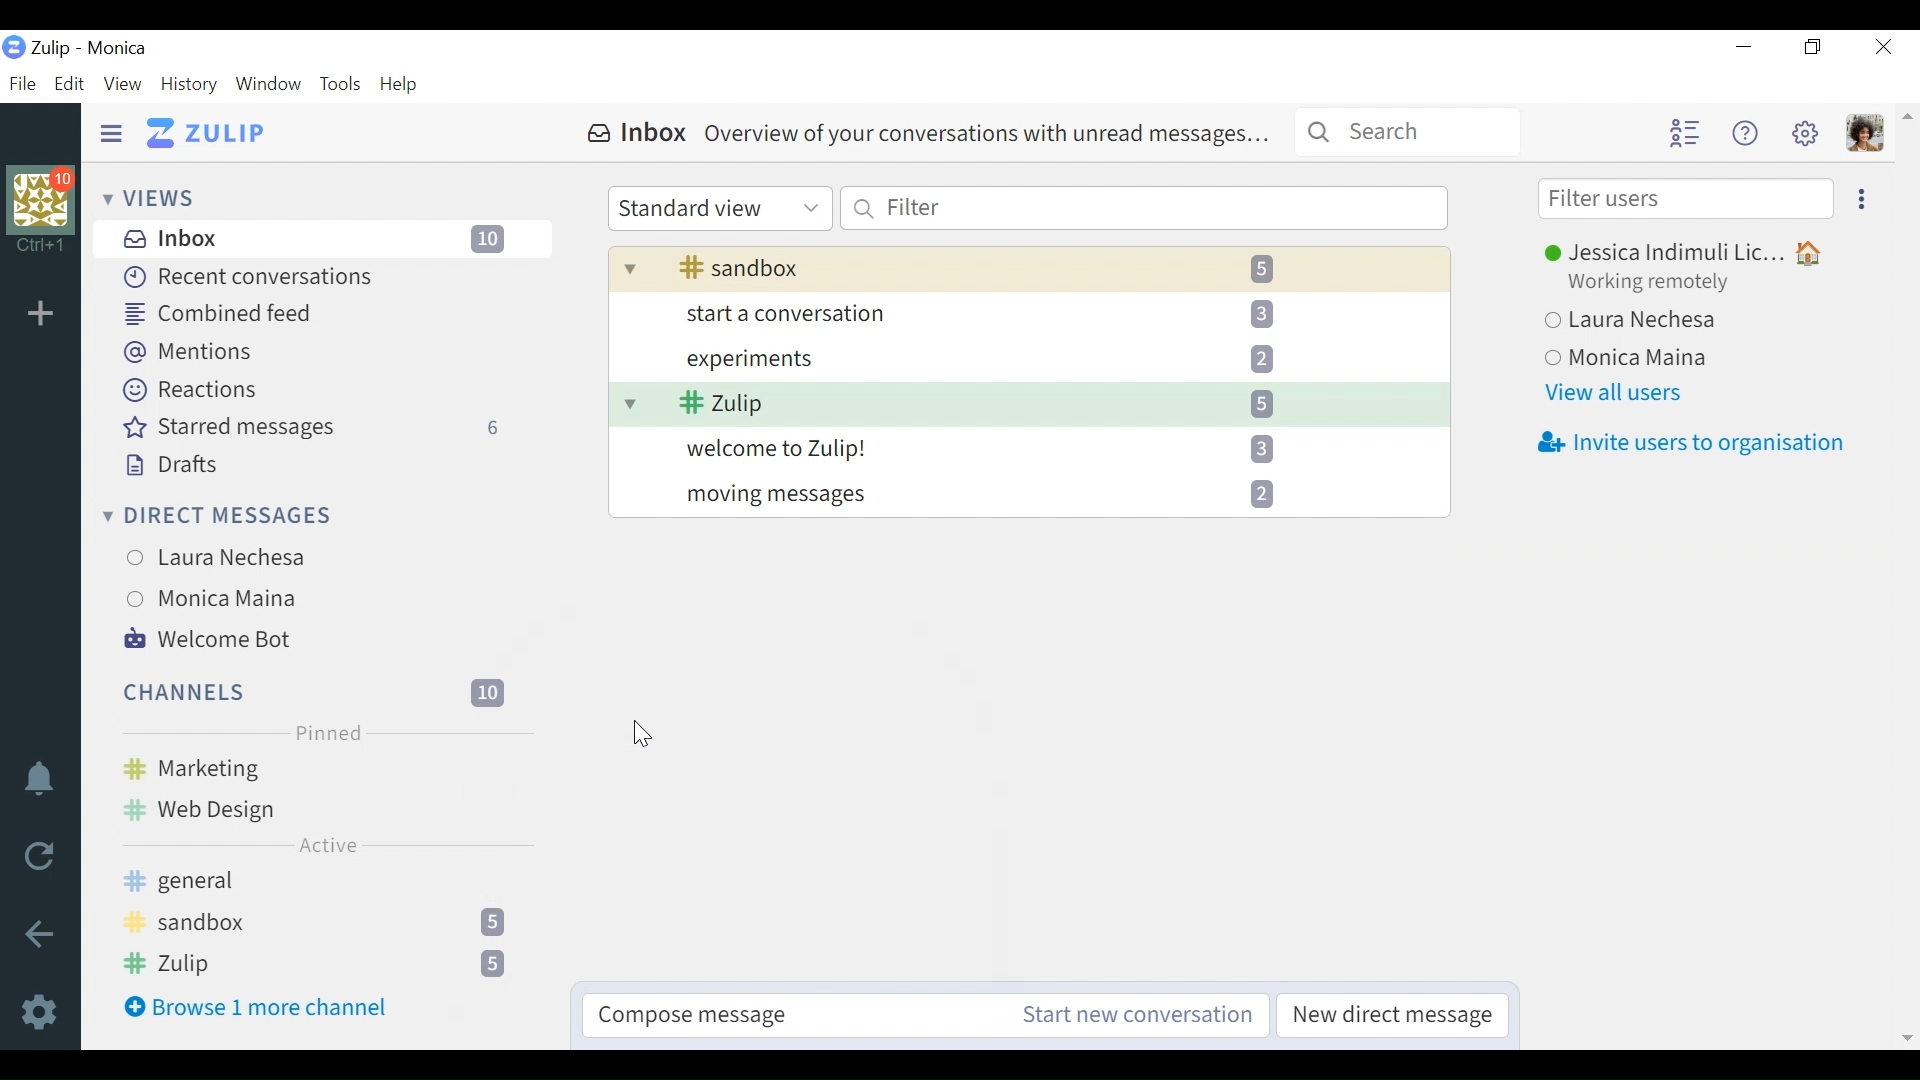 The height and width of the screenshot is (1080, 1920). What do you see at coordinates (1661, 284) in the screenshot?
I see `Working remotely` at bounding box center [1661, 284].